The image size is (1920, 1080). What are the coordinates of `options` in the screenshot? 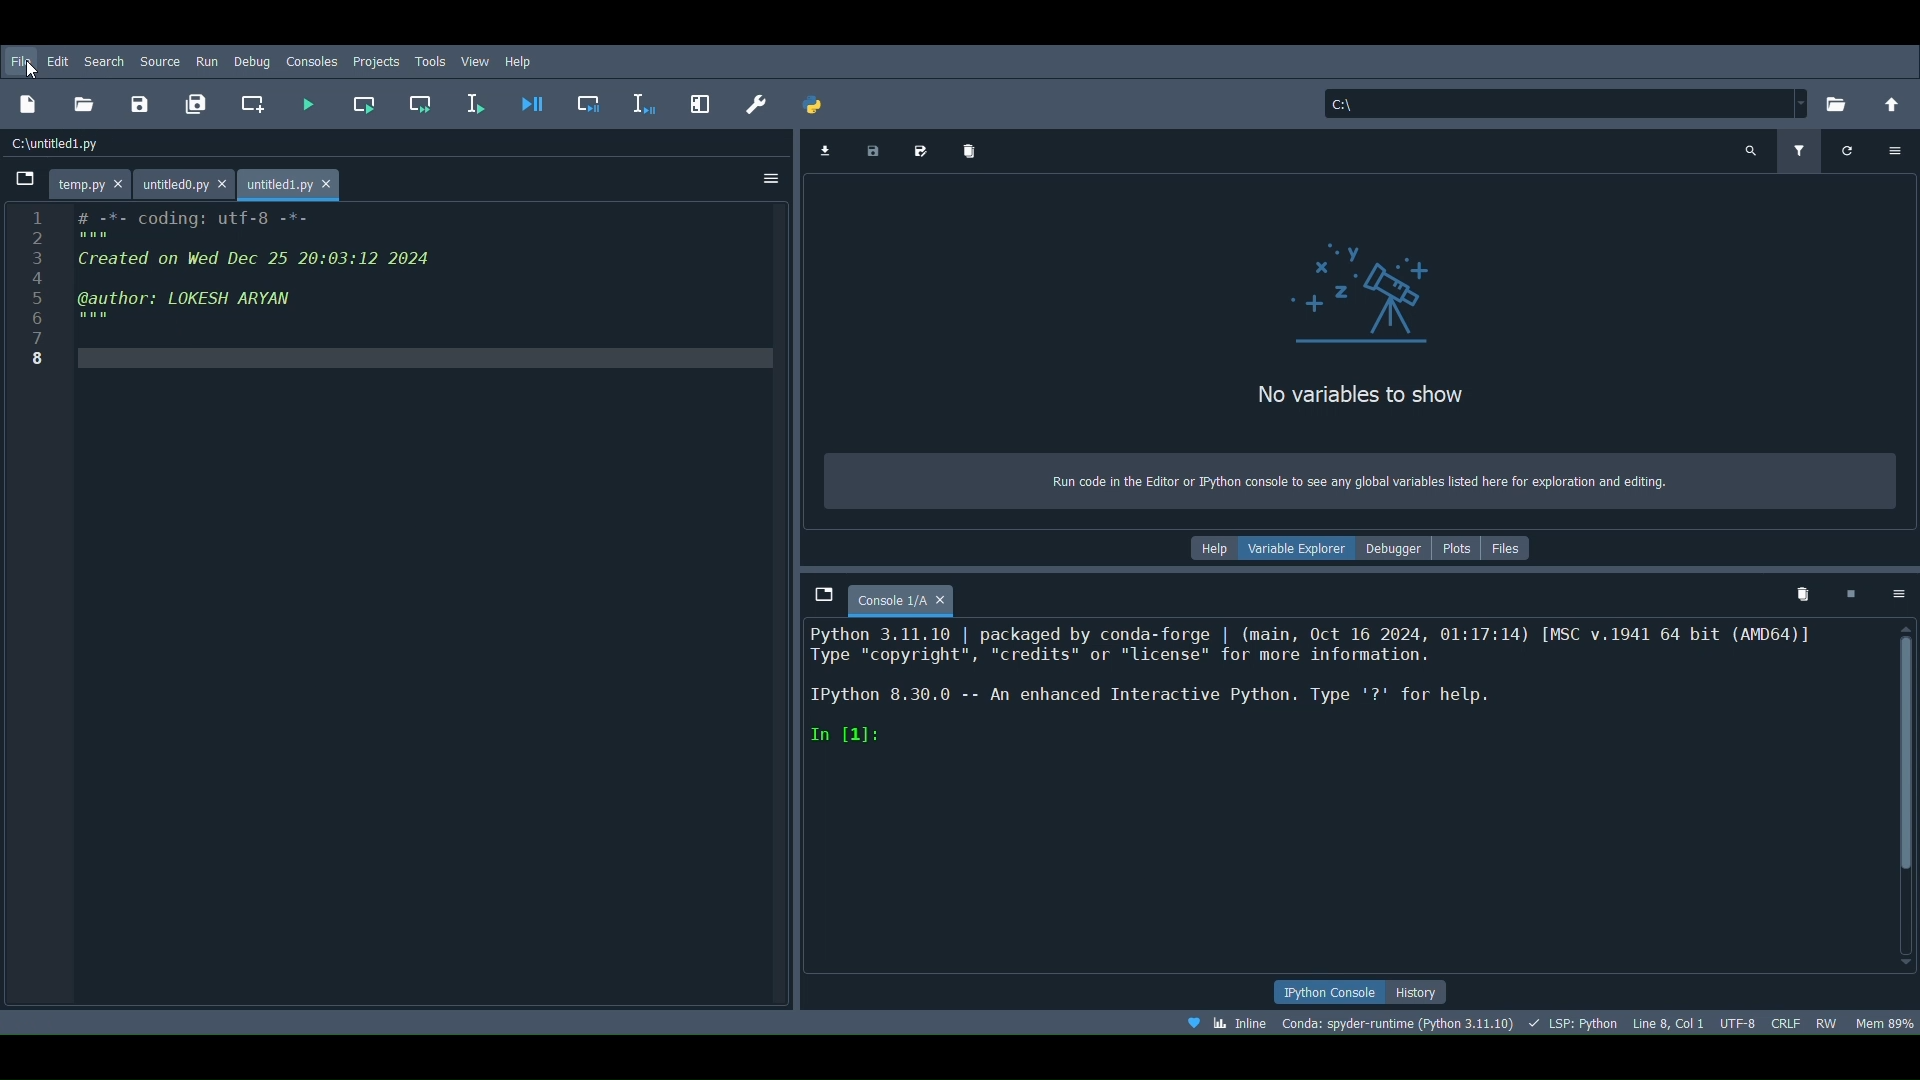 It's located at (1889, 150).